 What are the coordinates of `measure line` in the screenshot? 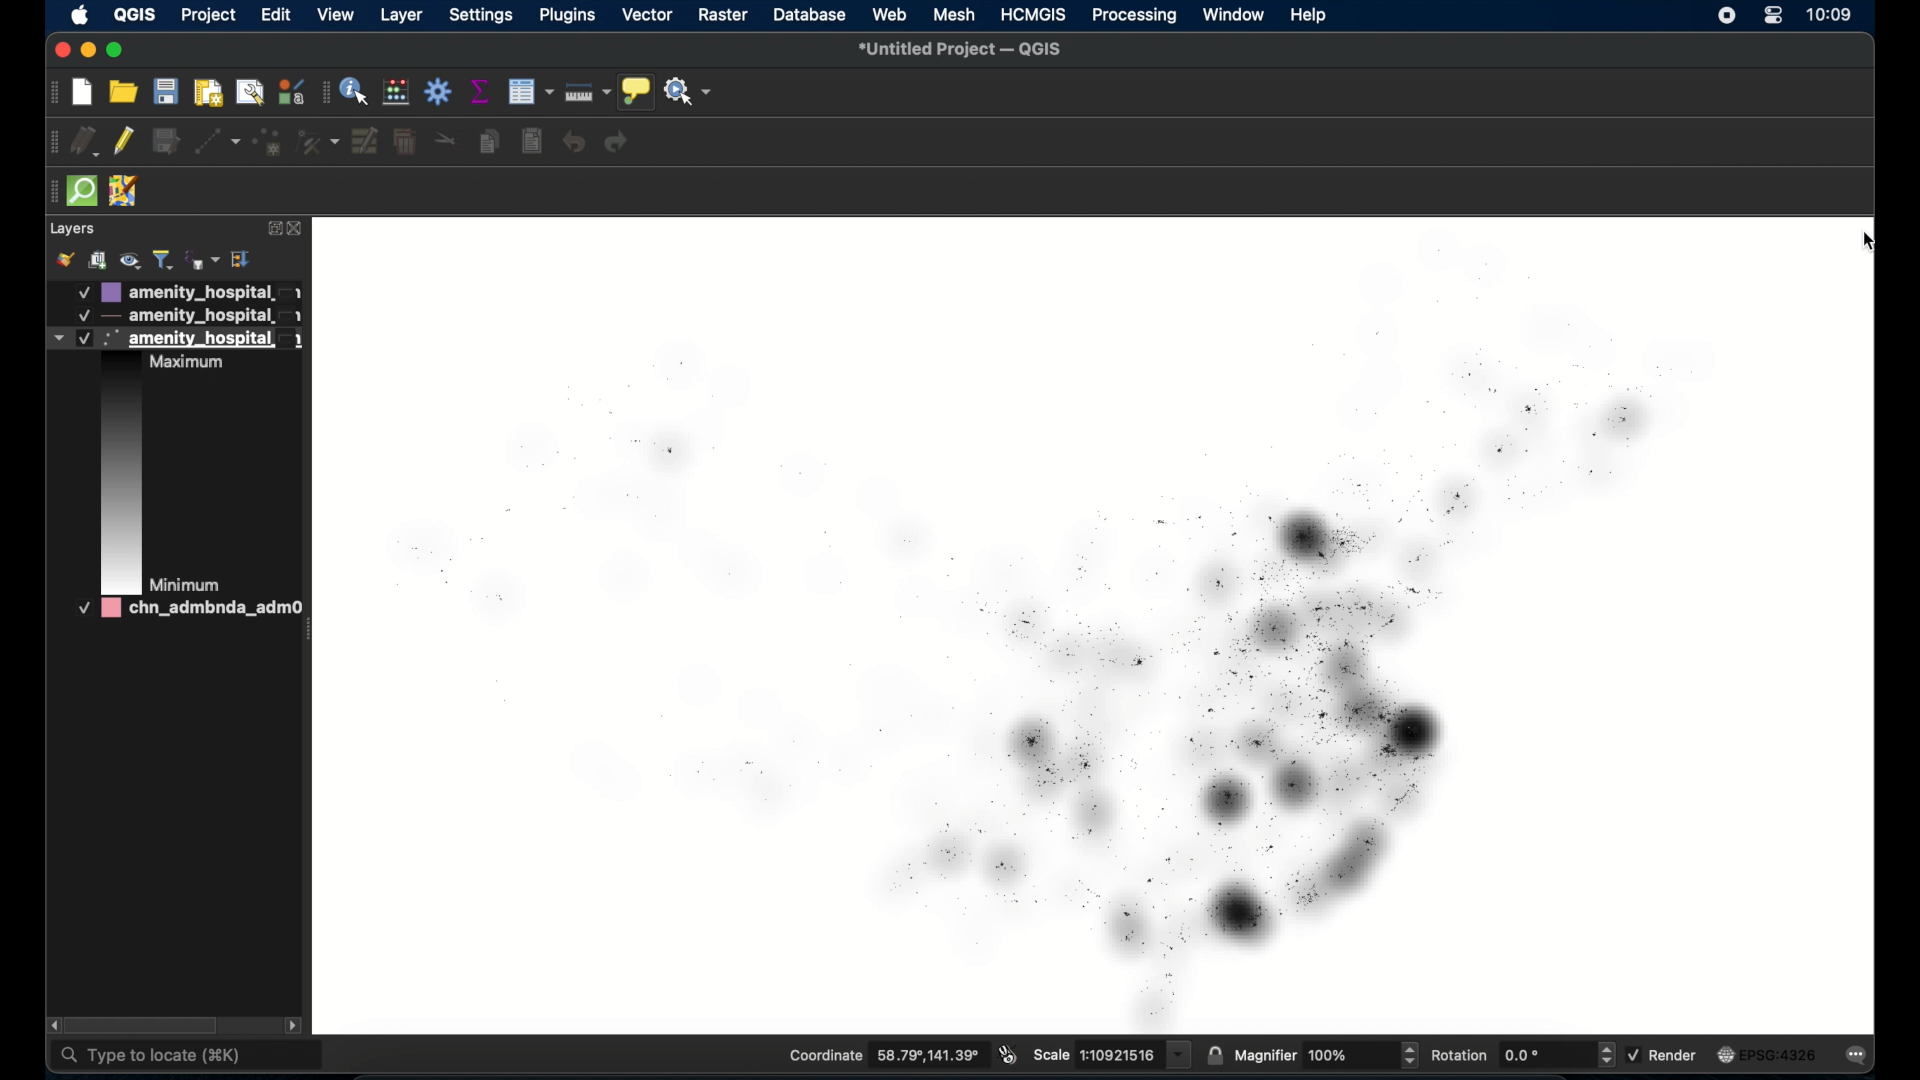 It's located at (588, 91).